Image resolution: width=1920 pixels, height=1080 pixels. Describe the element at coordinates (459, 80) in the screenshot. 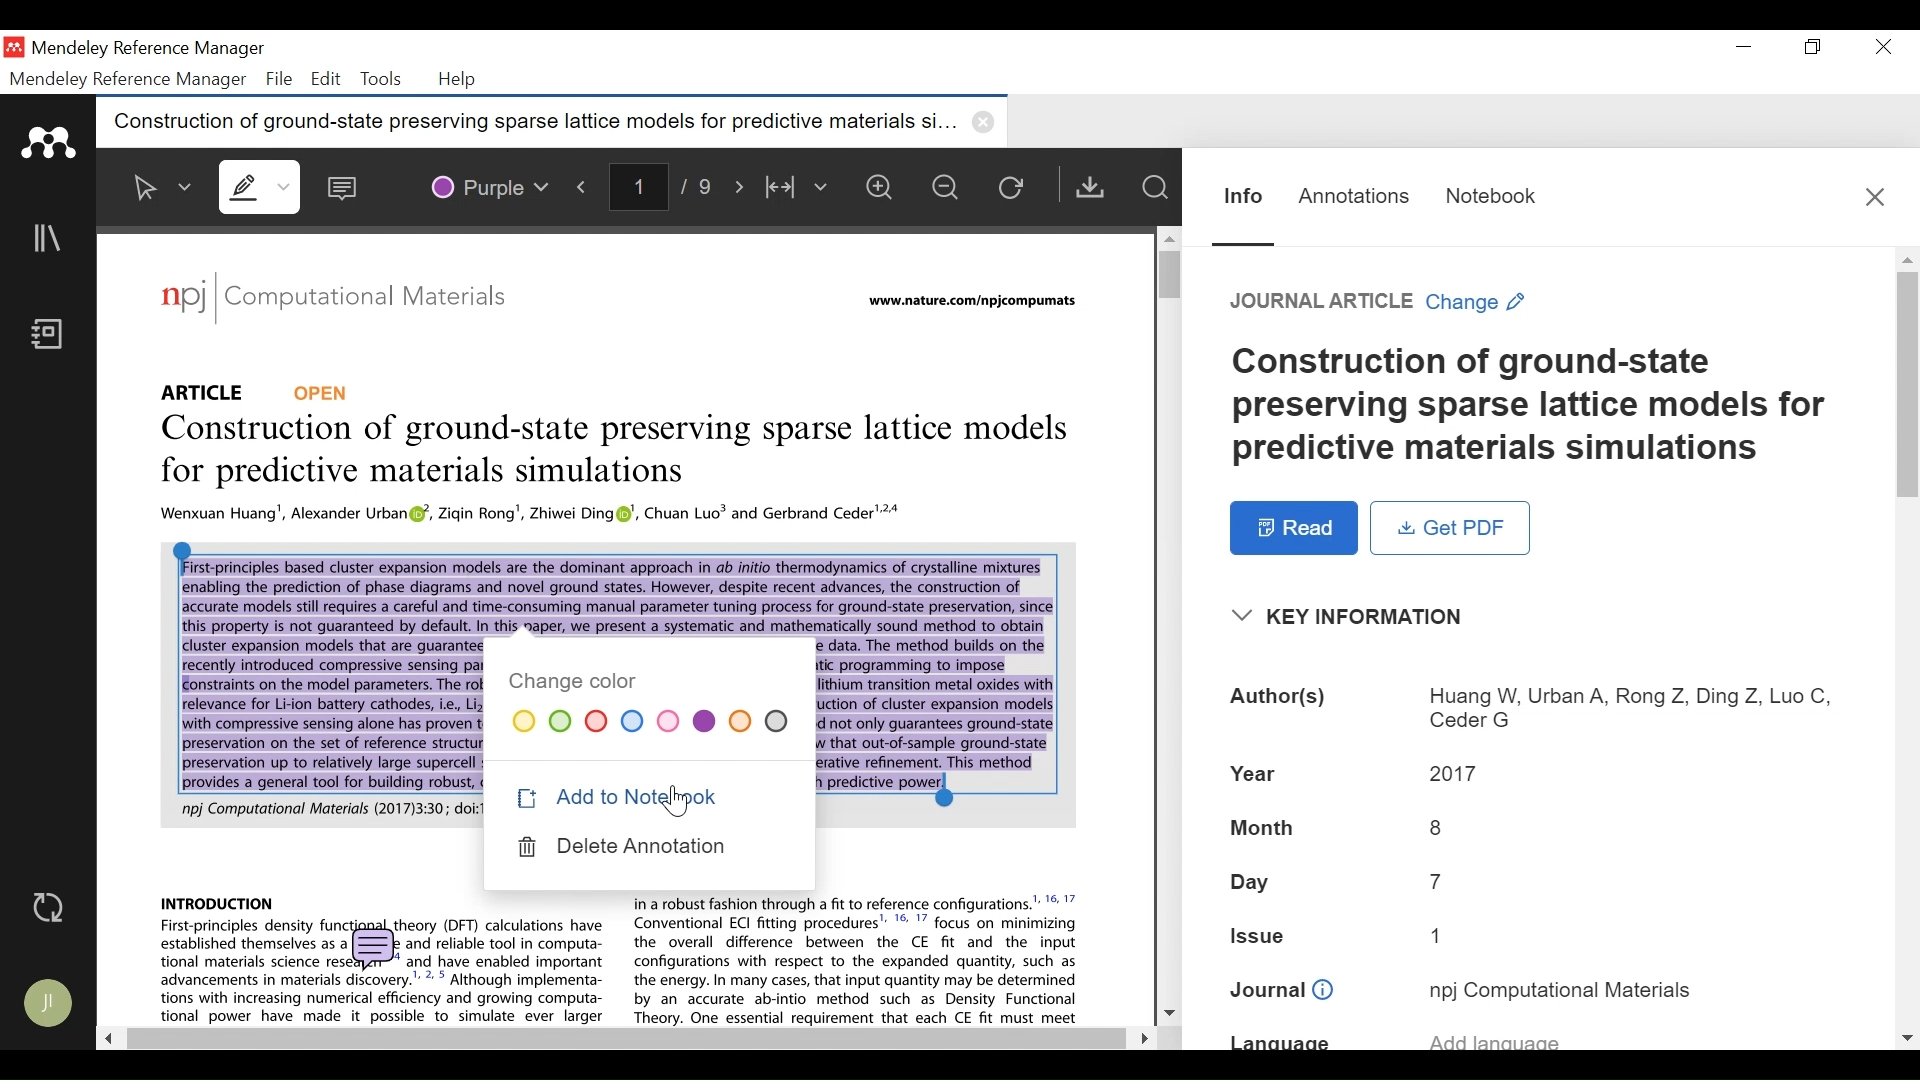

I see `Help` at that location.